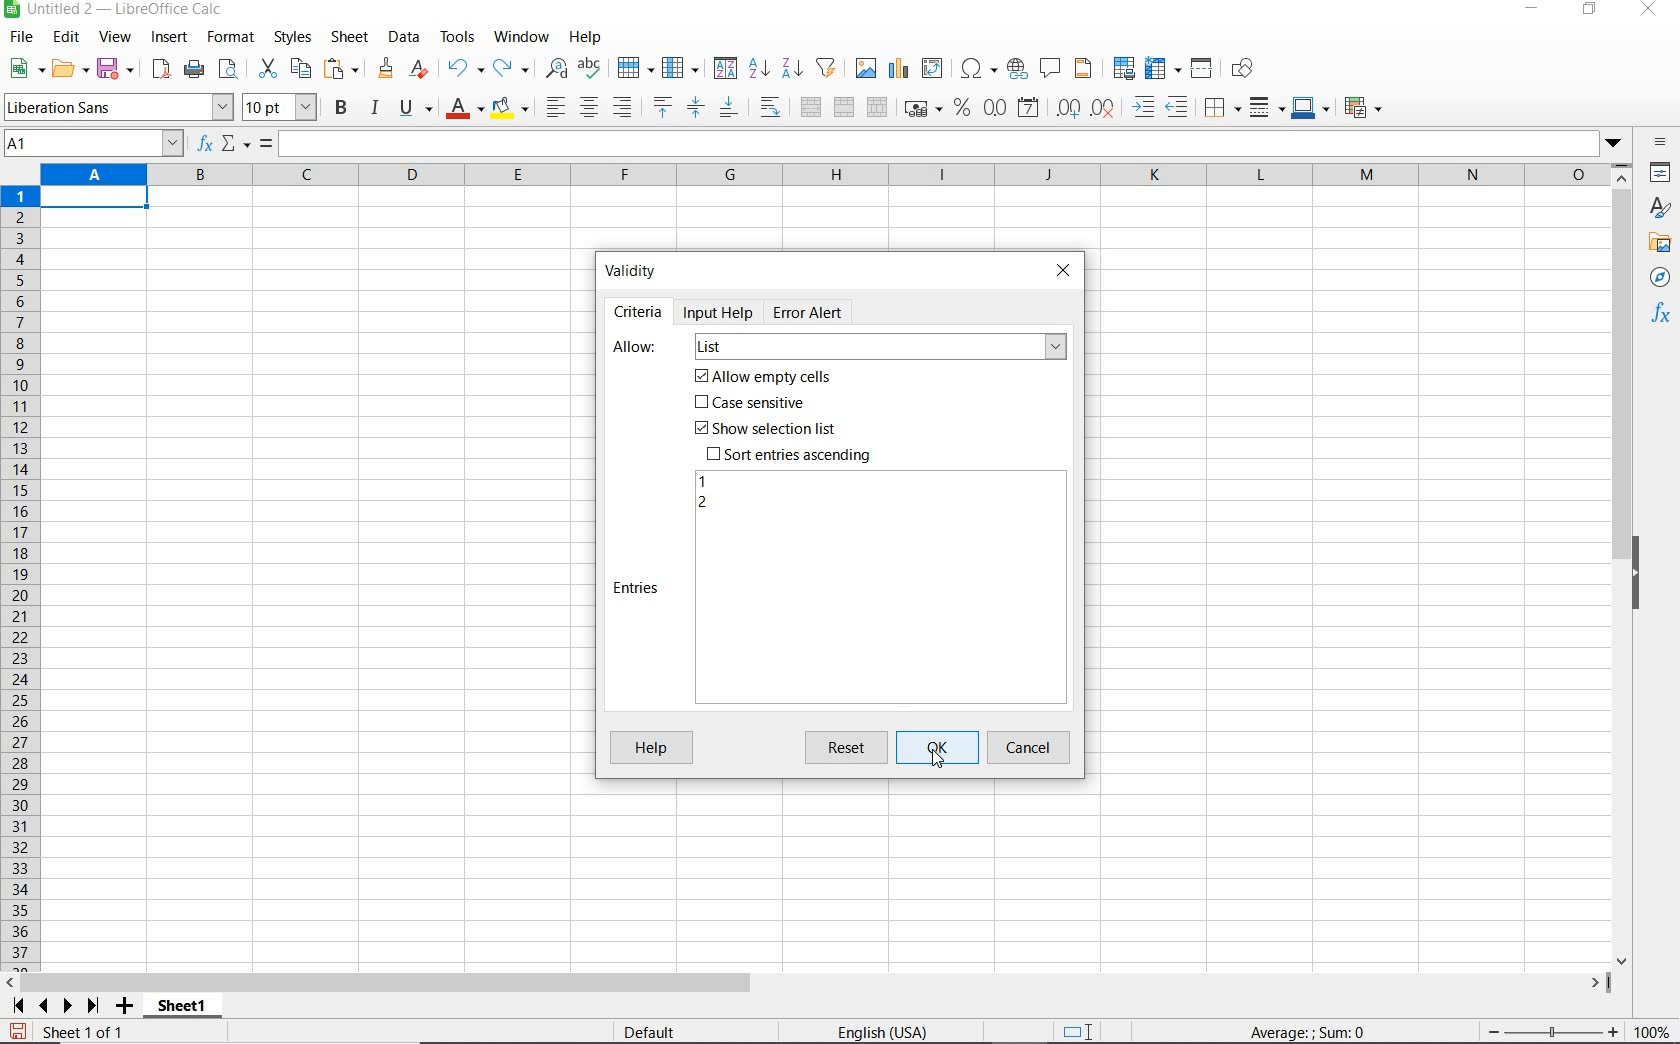 Image resolution: width=1680 pixels, height=1044 pixels. Describe the element at coordinates (416, 110) in the screenshot. I see `underline` at that location.